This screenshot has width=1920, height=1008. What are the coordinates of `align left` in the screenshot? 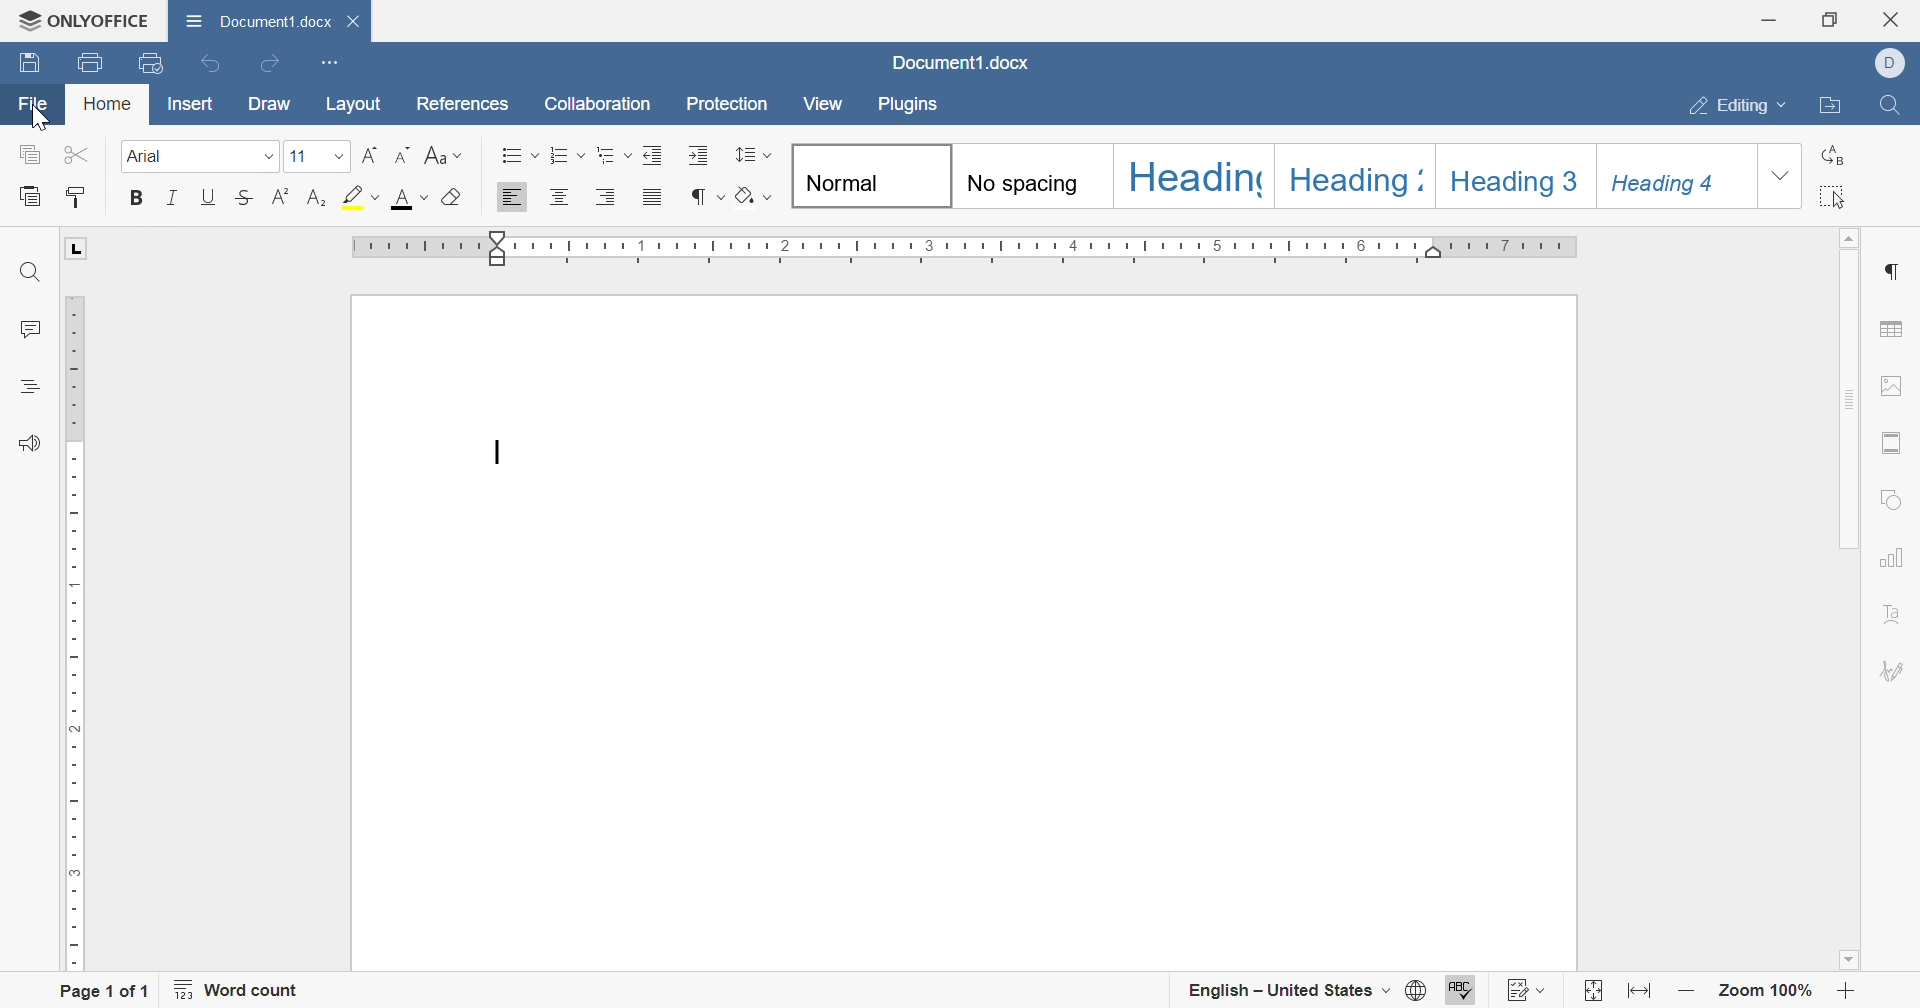 It's located at (557, 197).